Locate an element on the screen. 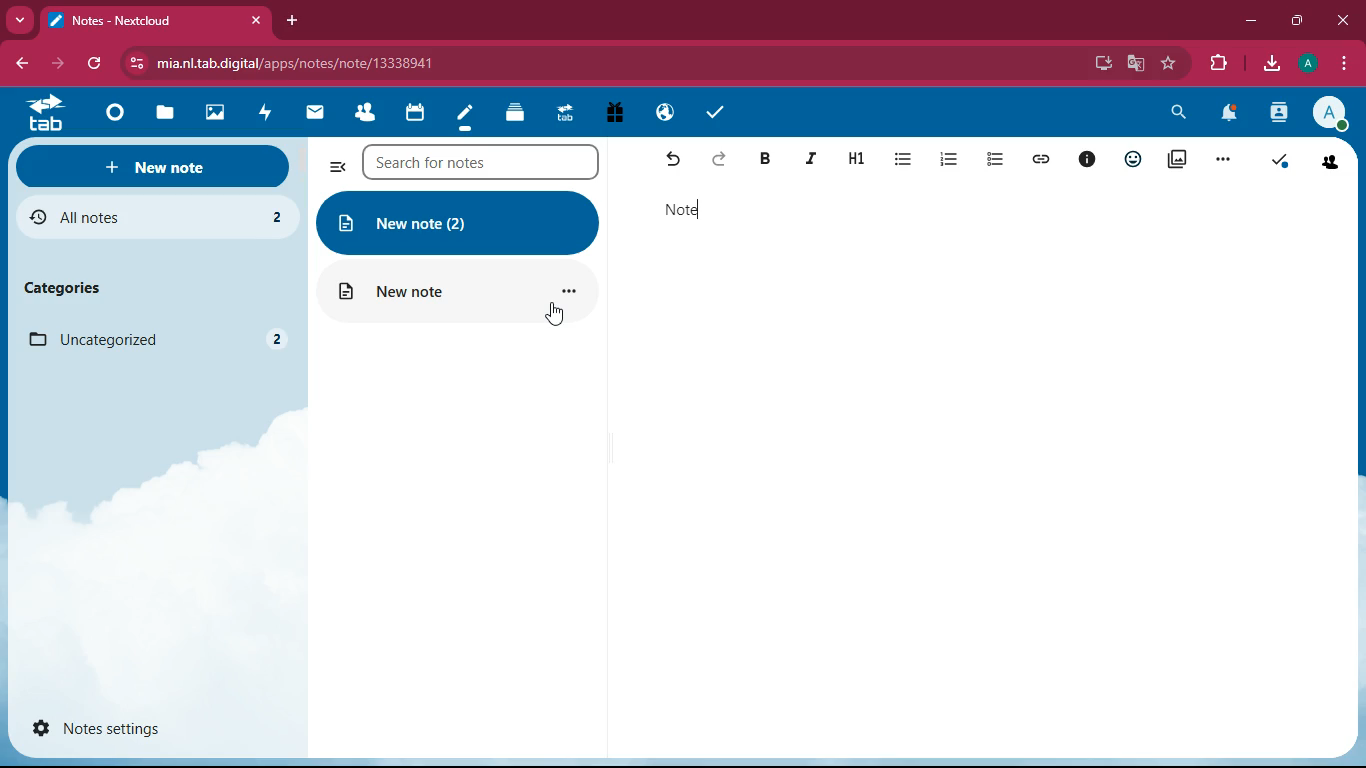 The image size is (1366, 768). desktop is located at coordinates (1100, 64).